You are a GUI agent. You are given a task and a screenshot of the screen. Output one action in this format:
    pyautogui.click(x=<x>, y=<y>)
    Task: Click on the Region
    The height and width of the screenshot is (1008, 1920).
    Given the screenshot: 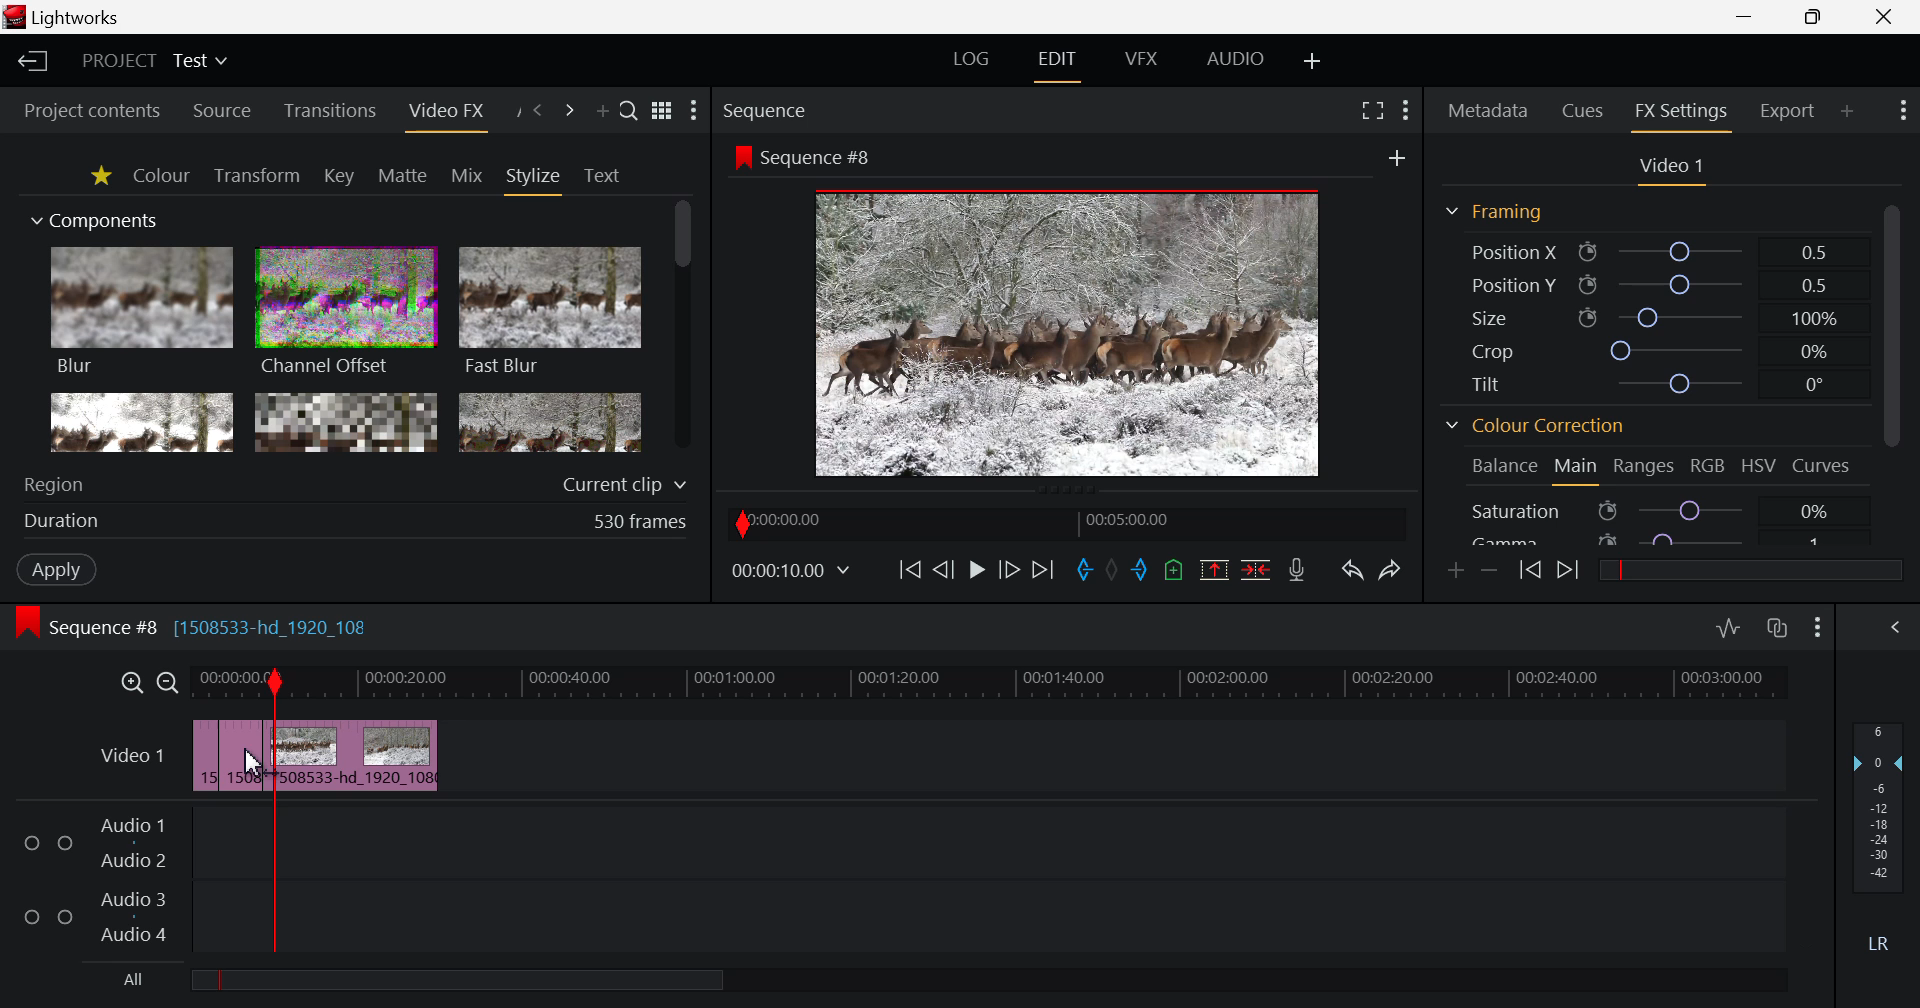 What is the action you would take?
    pyautogui.click(x=356, y=483)
    